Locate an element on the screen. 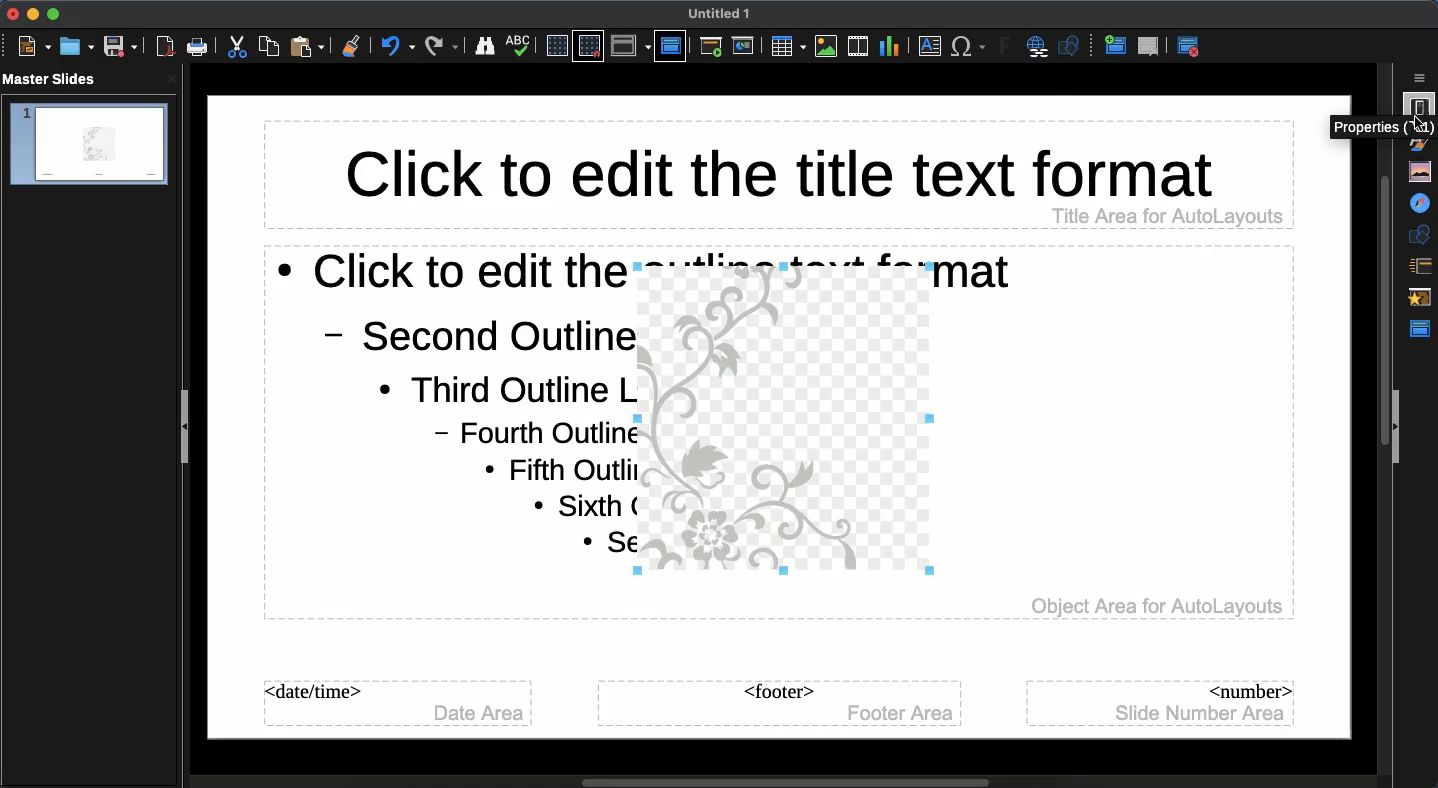 Image resolution: width=1438 pixels, height=788 pixels. Delete master is located at coordinates (1149, 46).